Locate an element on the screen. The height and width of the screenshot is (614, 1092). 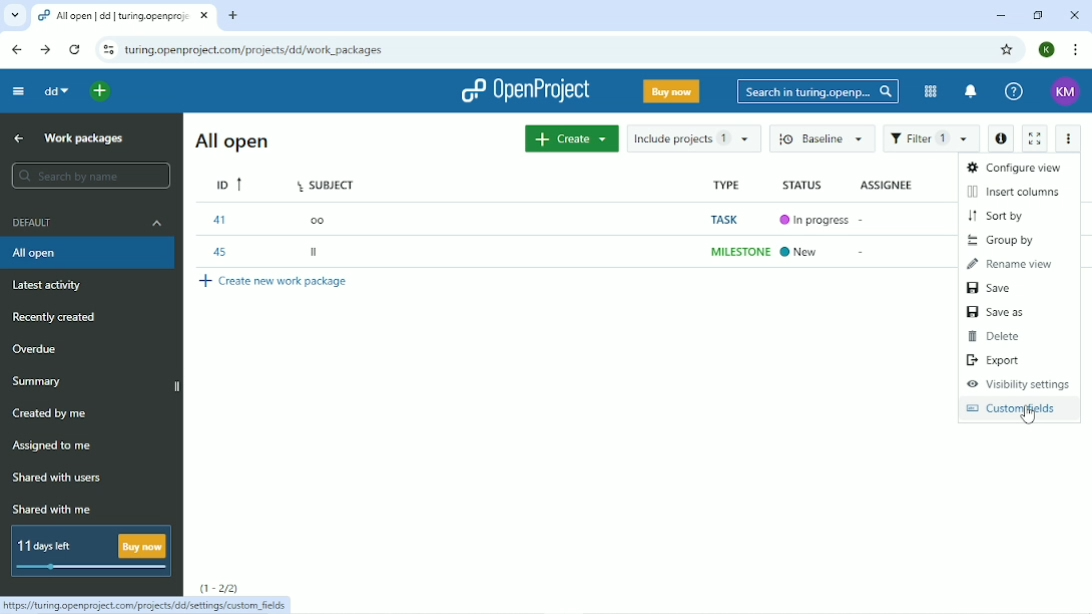
All open | dd | turing.openproject.com is located at coordinates (125, 17).